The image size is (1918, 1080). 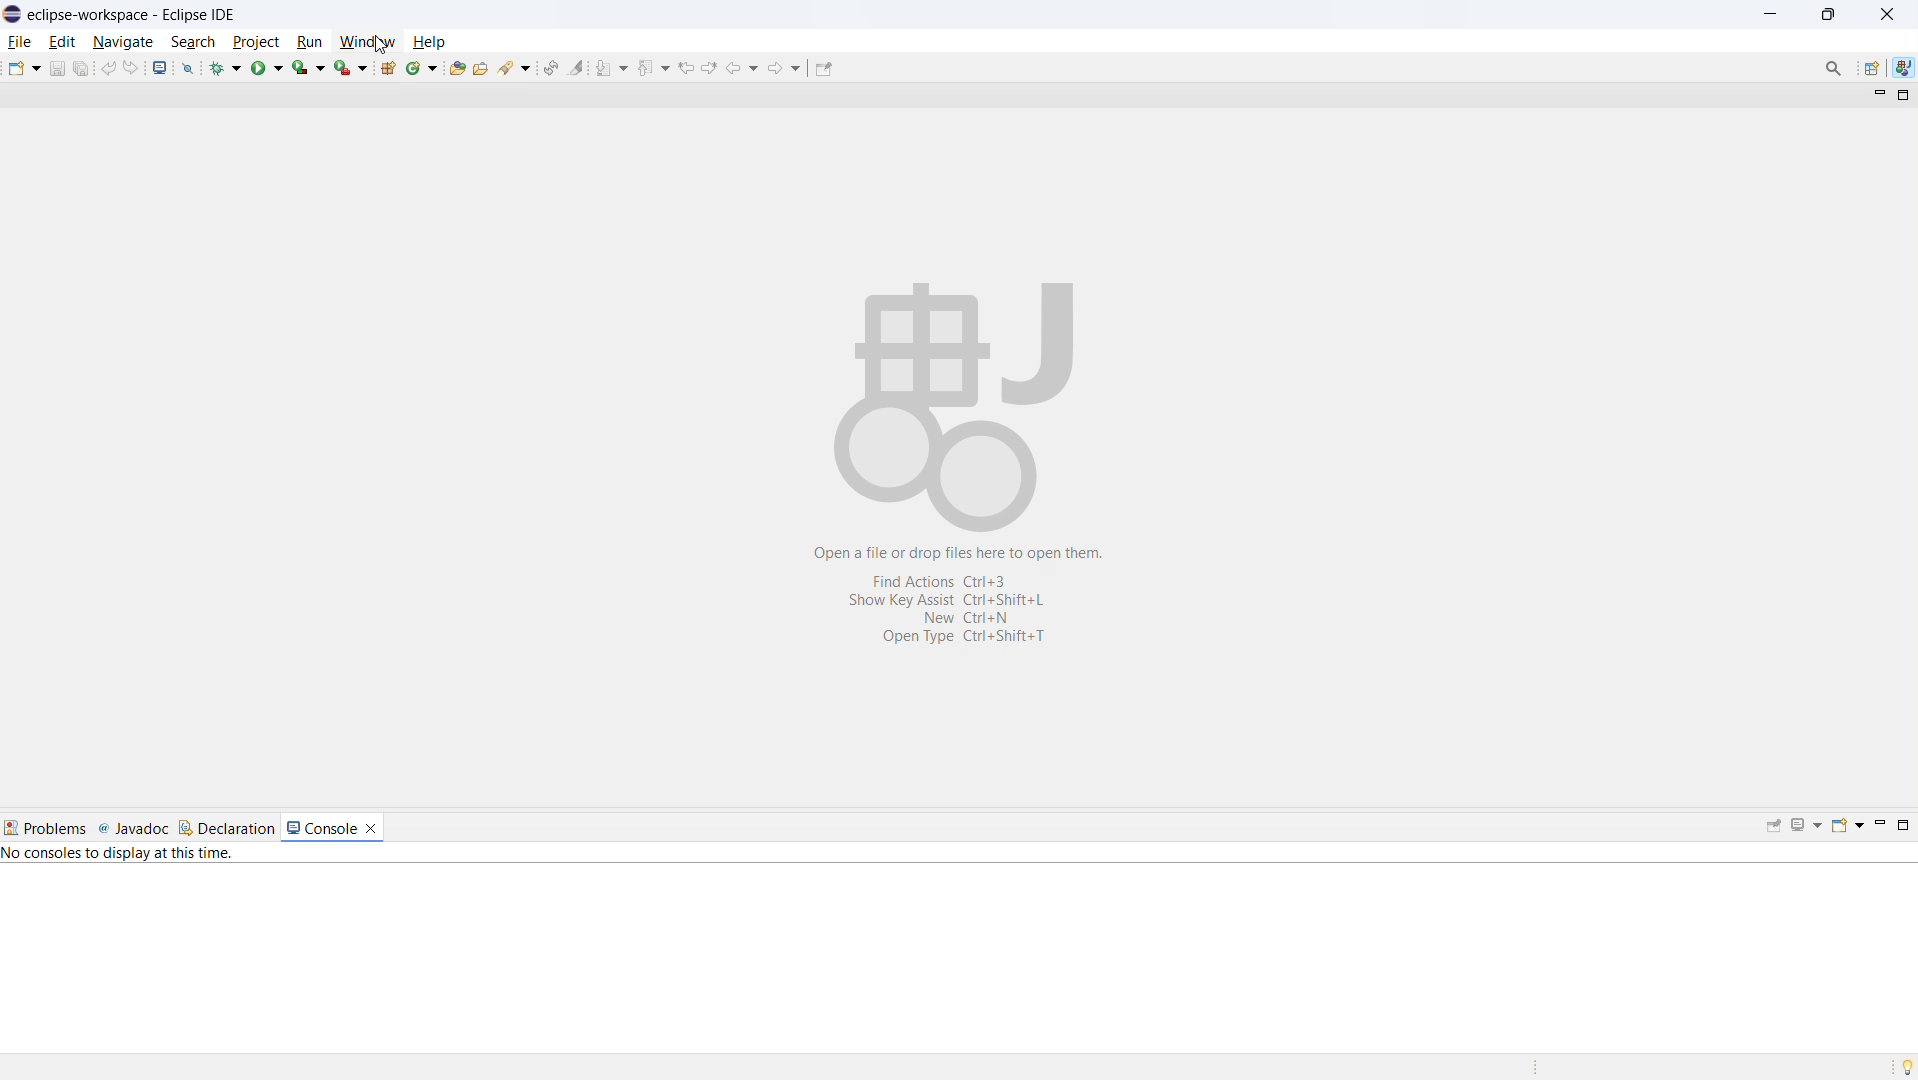 What do you see at coordinates (58, 68) in the screenshot?
I see `save` at bounding box center [58, 68].